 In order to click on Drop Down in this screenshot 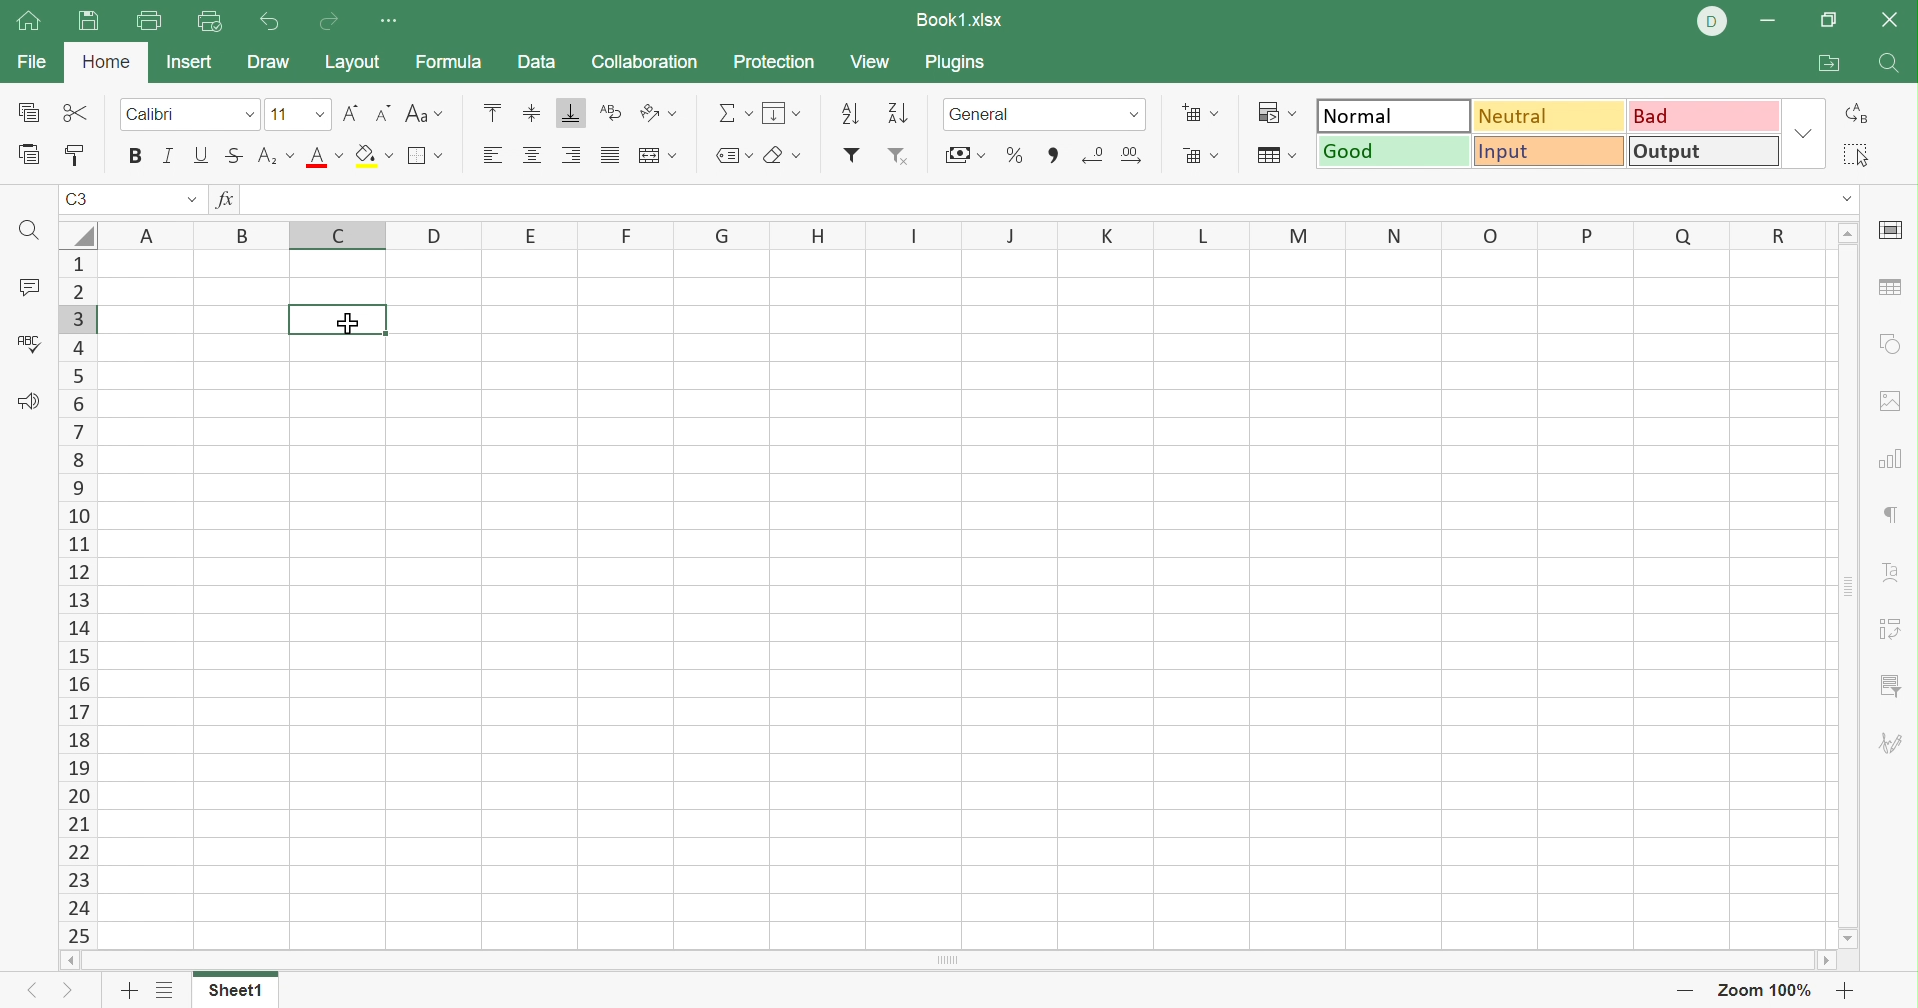, I will do `click(1800, 132)`.